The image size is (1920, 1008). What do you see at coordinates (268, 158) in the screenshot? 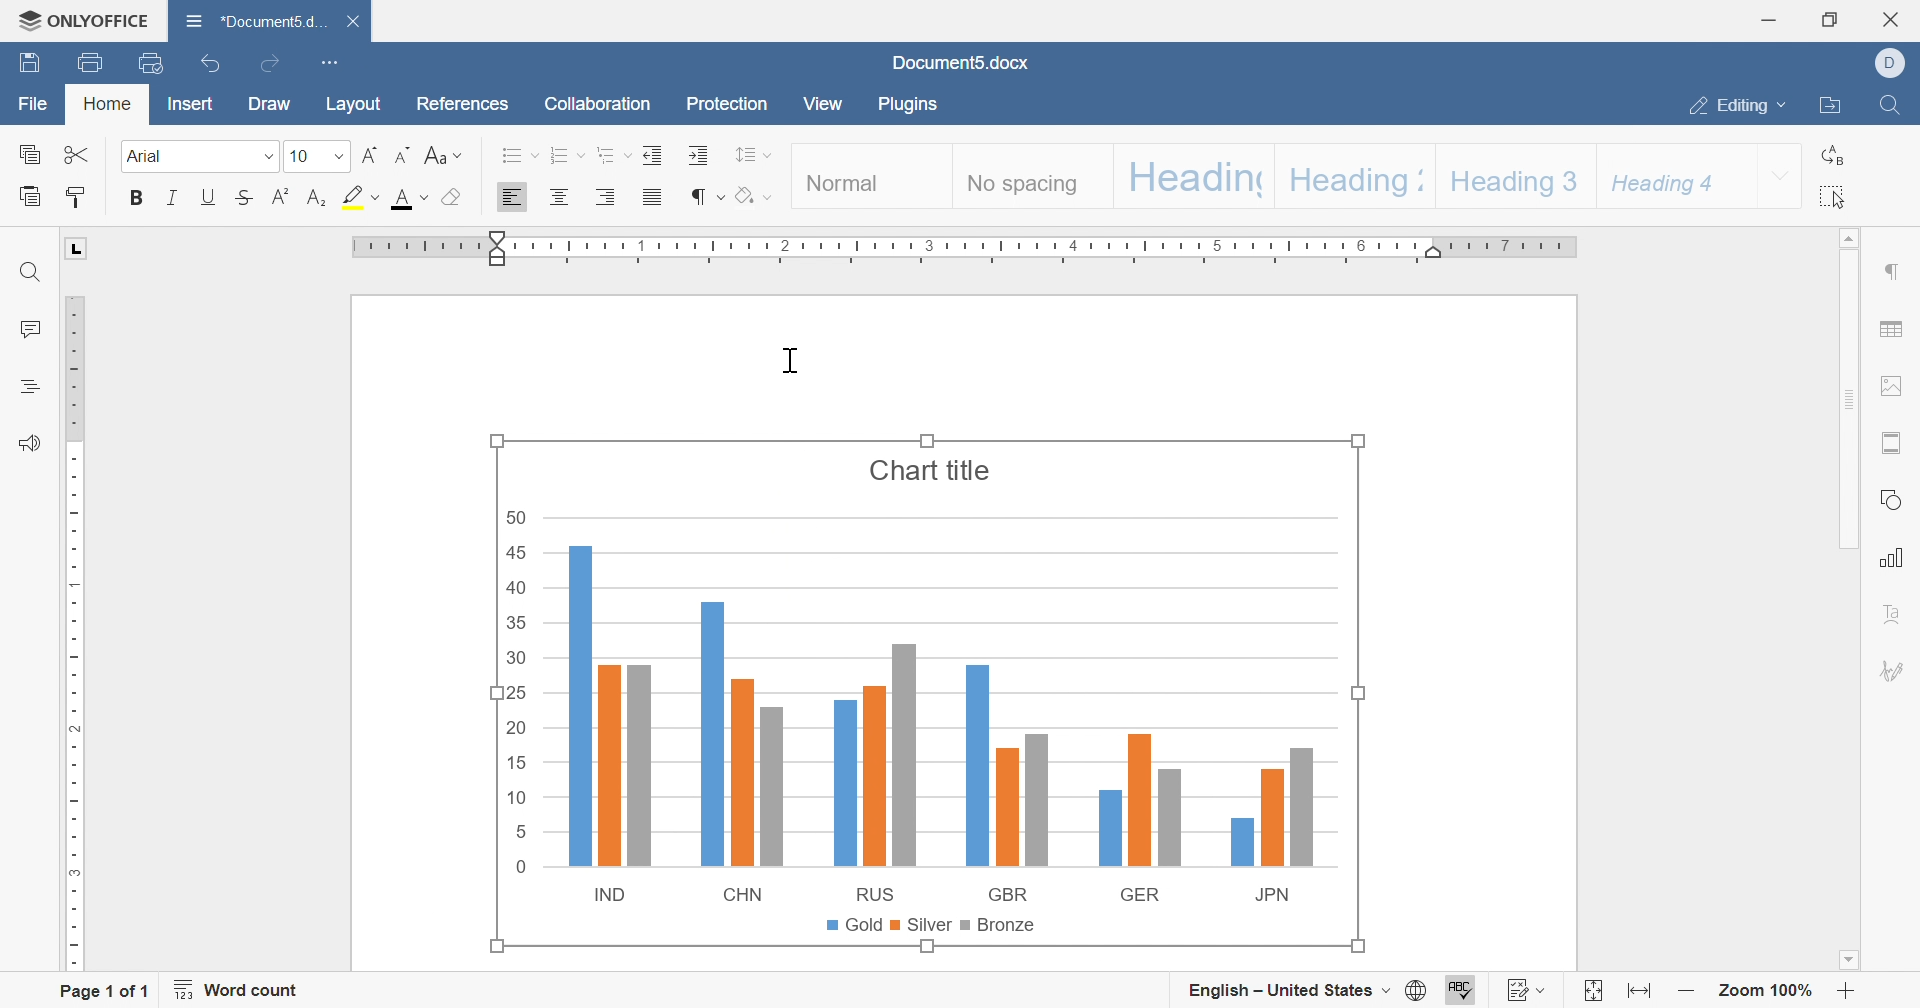
I see `drop down` at bounding box center [268, 158].